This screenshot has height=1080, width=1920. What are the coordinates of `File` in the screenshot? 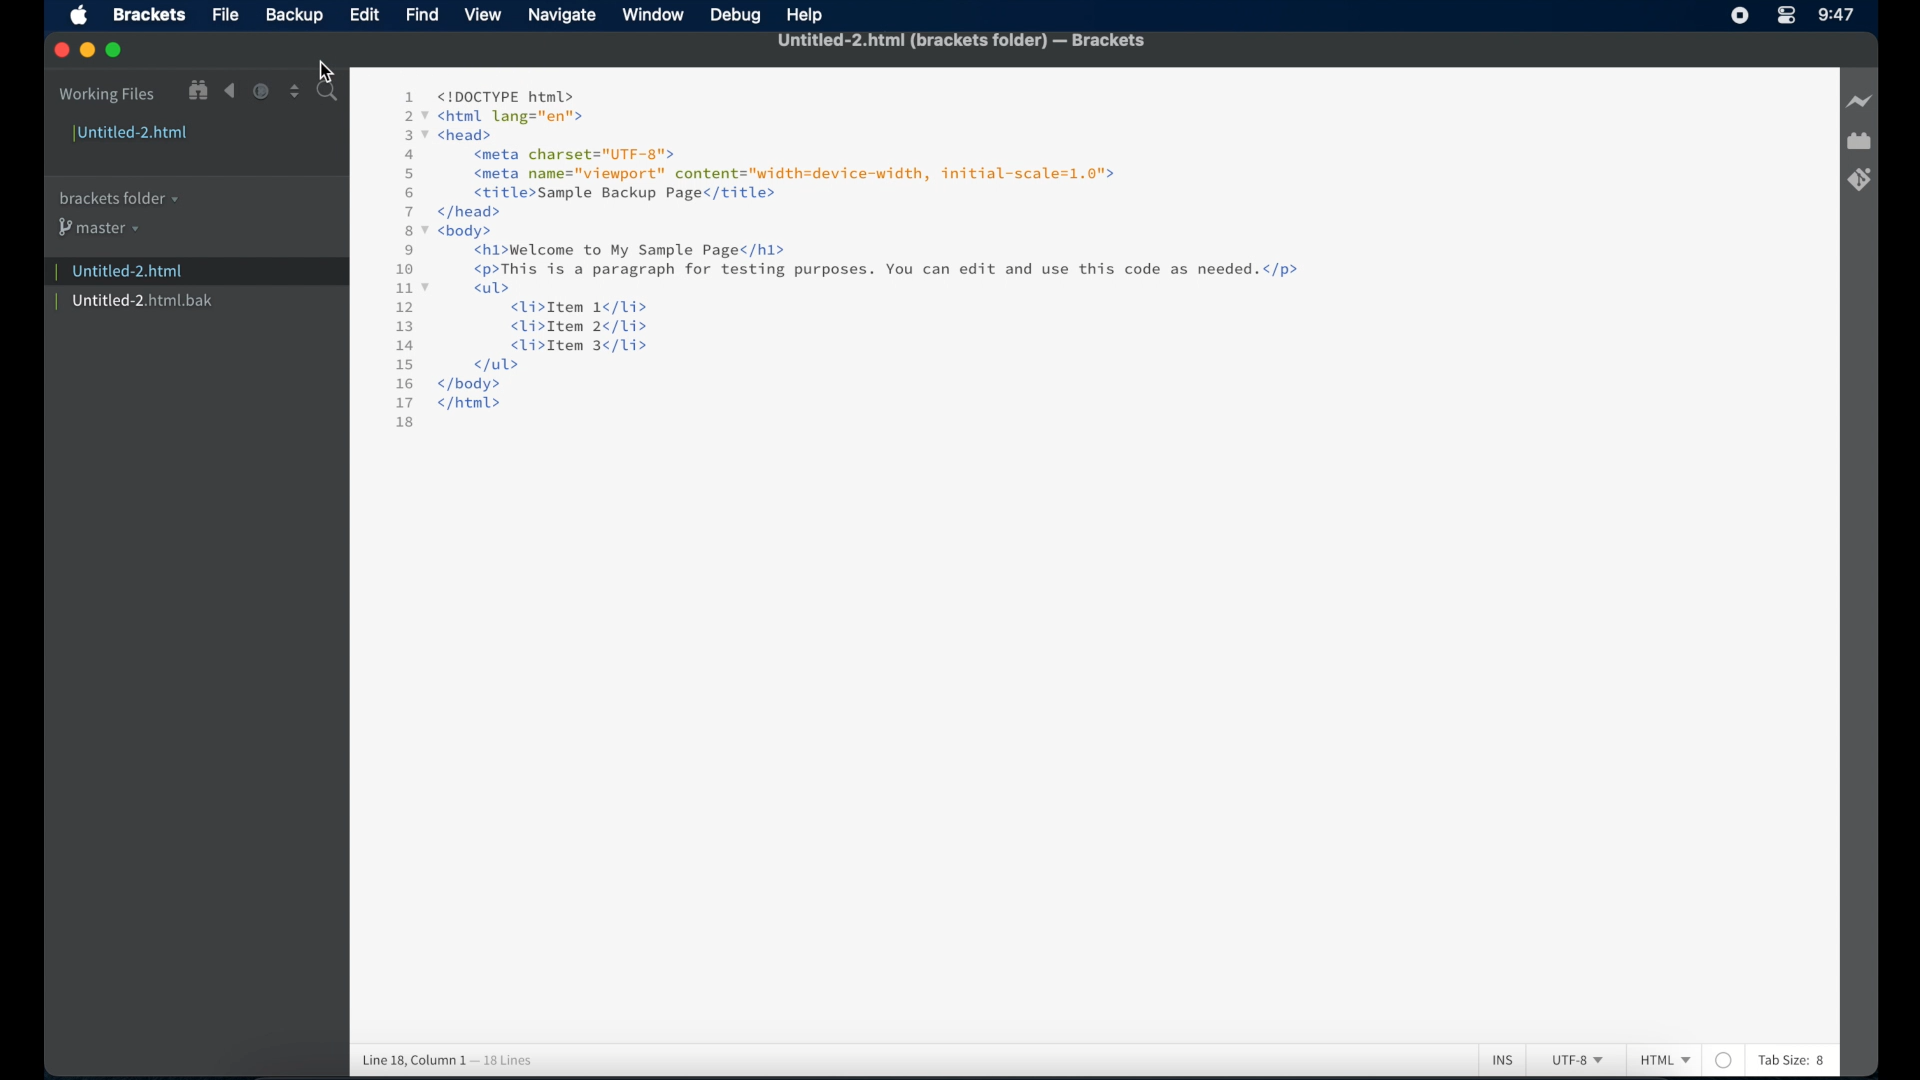 It's located at (222, 14).